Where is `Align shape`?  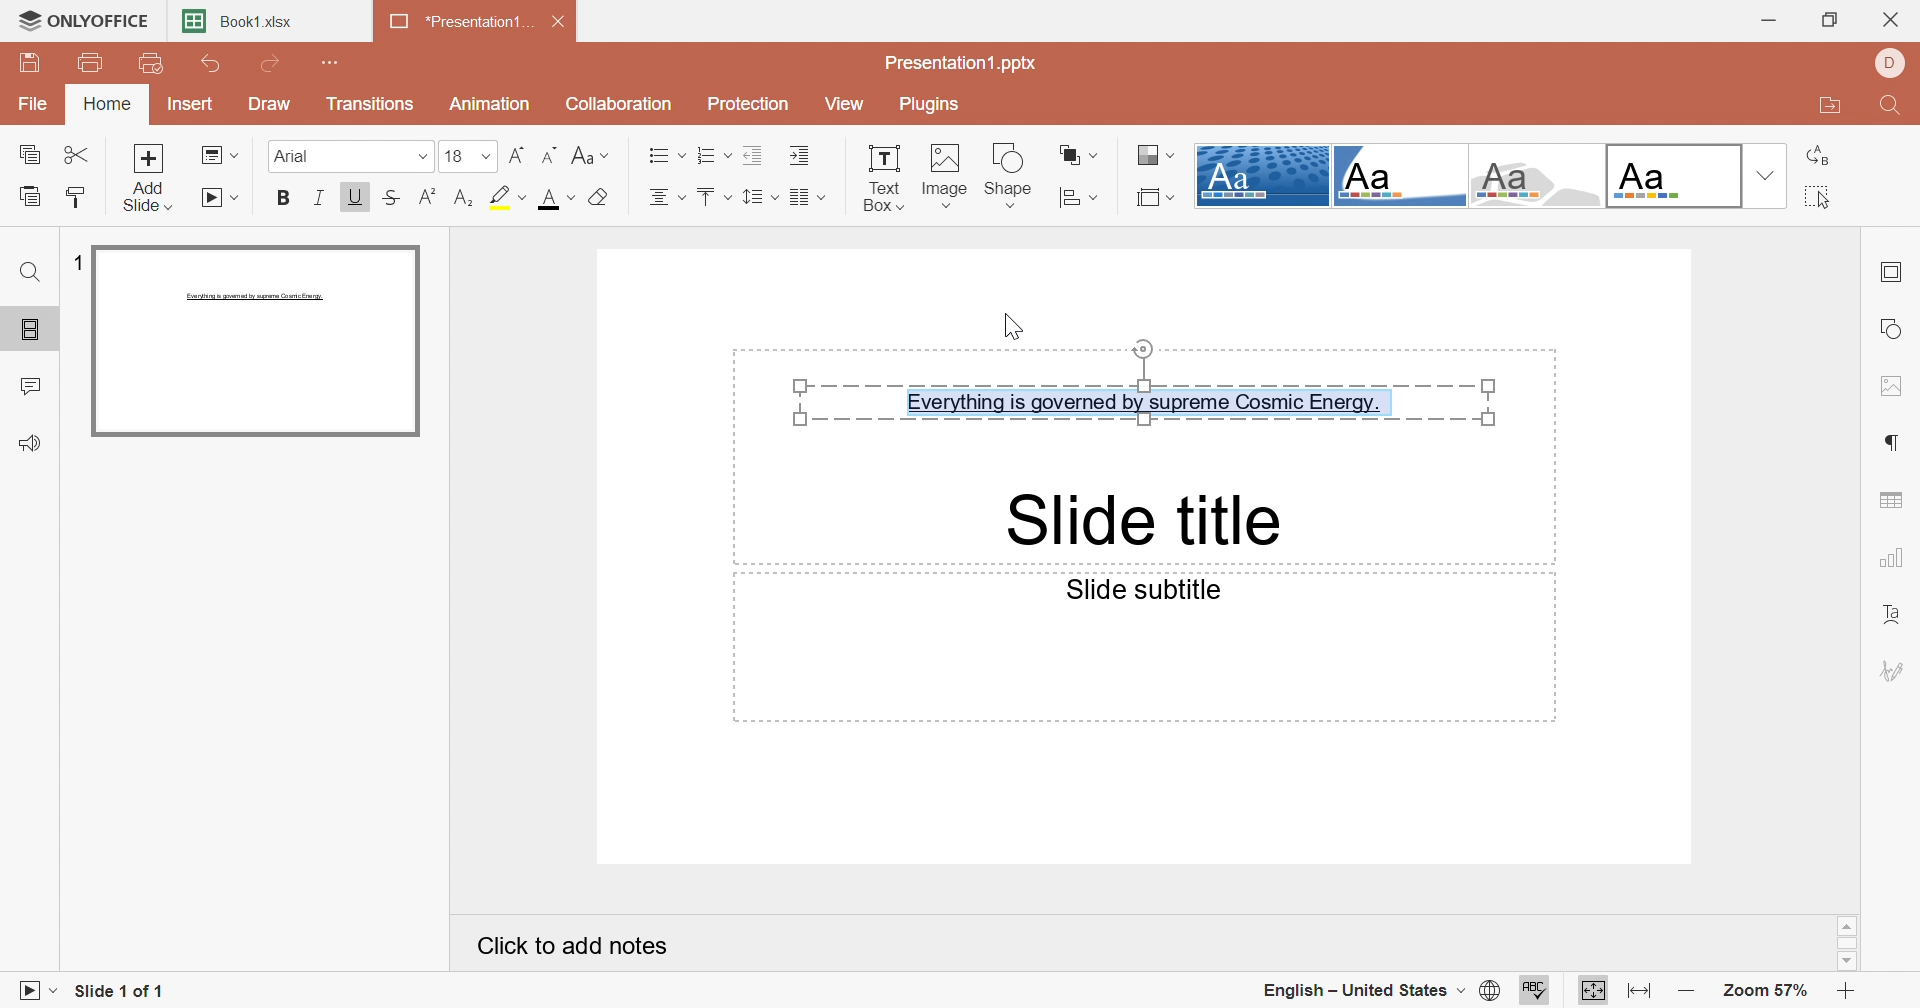 Align shape is located at coordinates (1079, 196).